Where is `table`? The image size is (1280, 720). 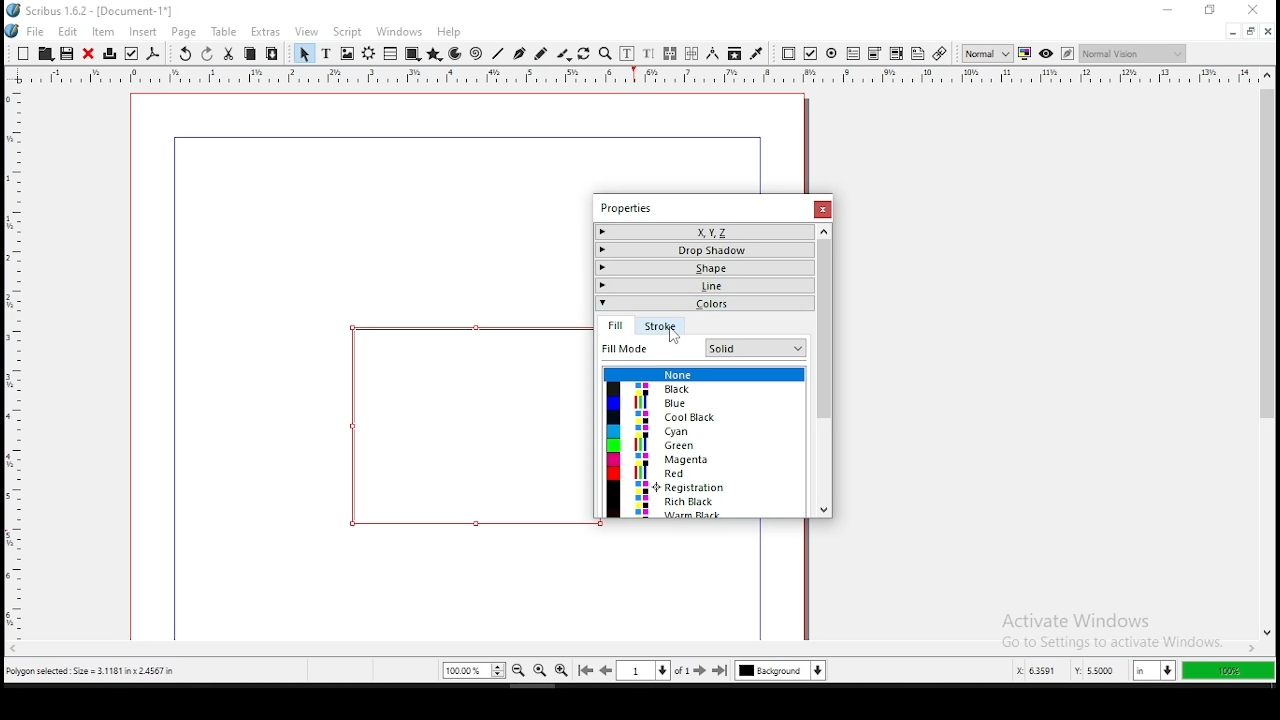 table is located at coordinates (225, 32).